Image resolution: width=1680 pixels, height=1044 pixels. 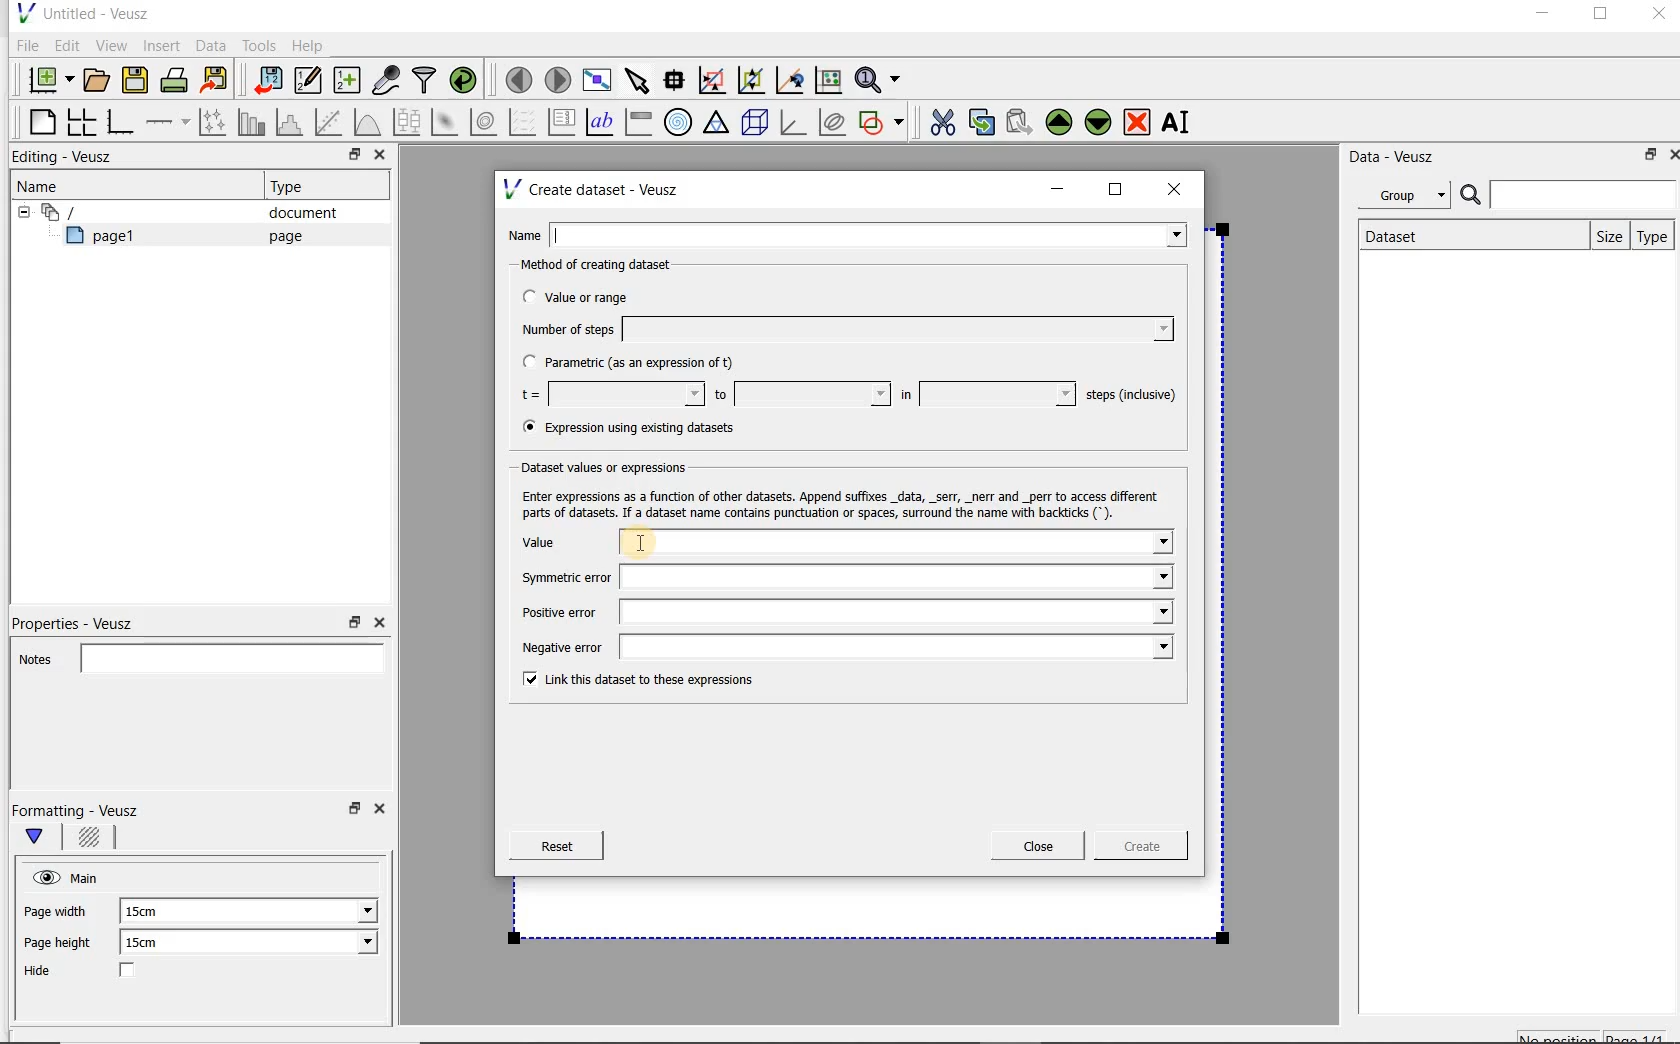 I want to click on Help, so click(x=310, y=45).